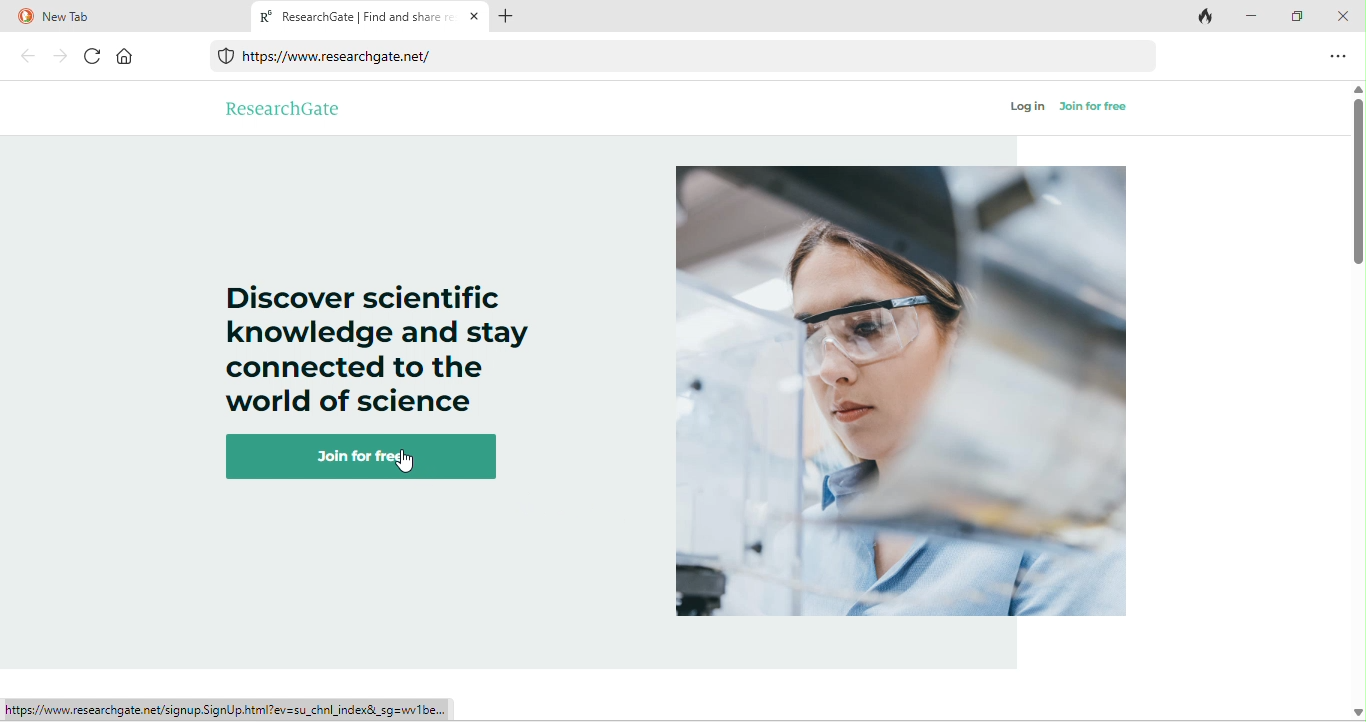 The height and width of the screenshot is (722, 1366). What do you see at coordinates (29, 55) in the screenshot?
I see `back` at bounding box center [29, 55].